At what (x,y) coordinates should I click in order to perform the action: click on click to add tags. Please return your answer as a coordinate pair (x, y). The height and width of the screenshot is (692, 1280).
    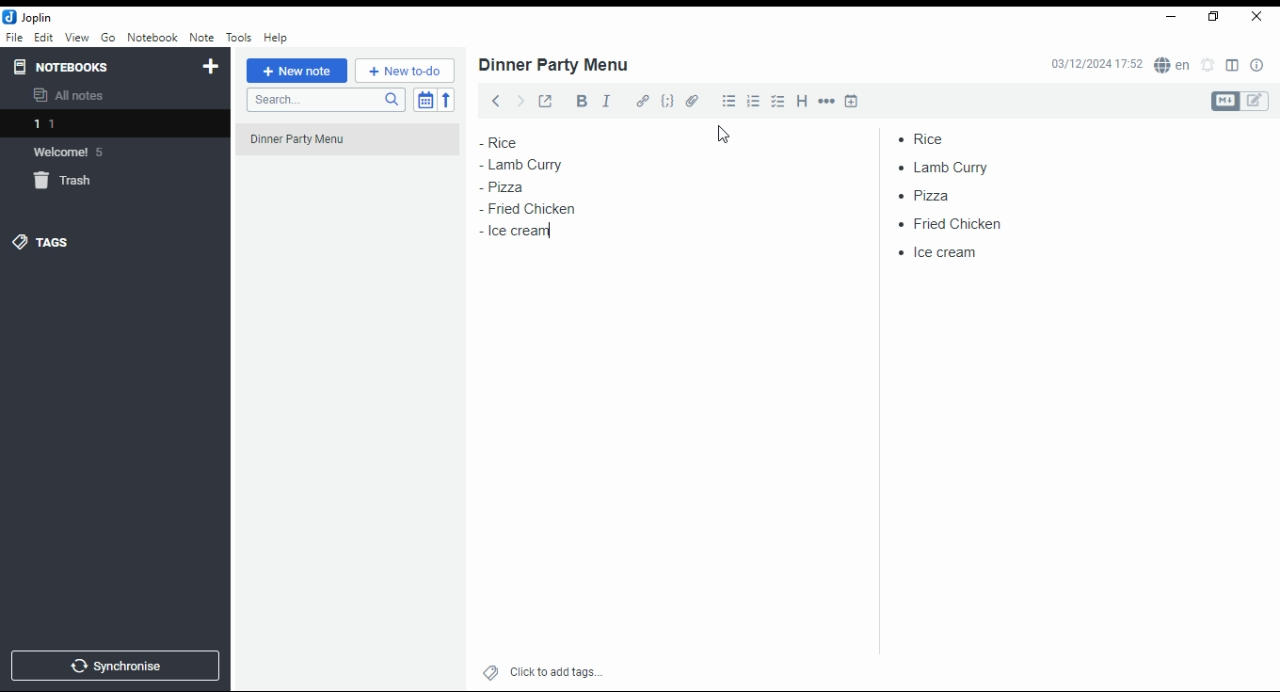
    Looking at the image, I should click on (554, 671).